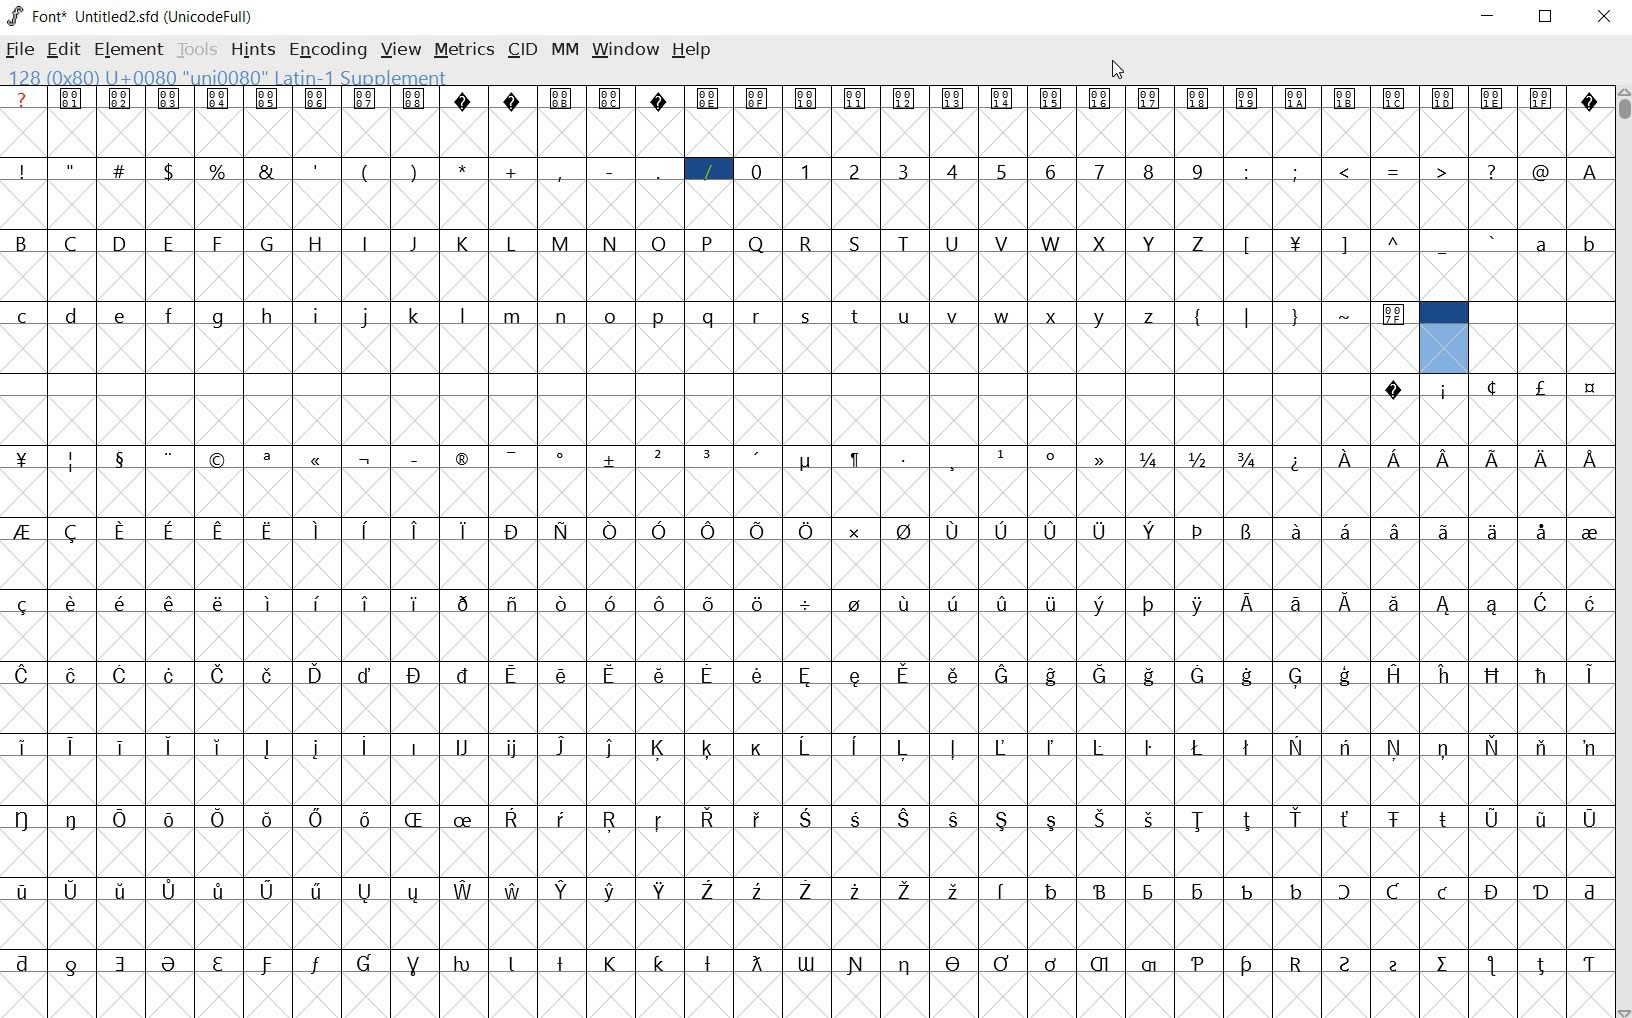 The image size is (1632, 1018). I want to click on Symbol, so click(658, 98).